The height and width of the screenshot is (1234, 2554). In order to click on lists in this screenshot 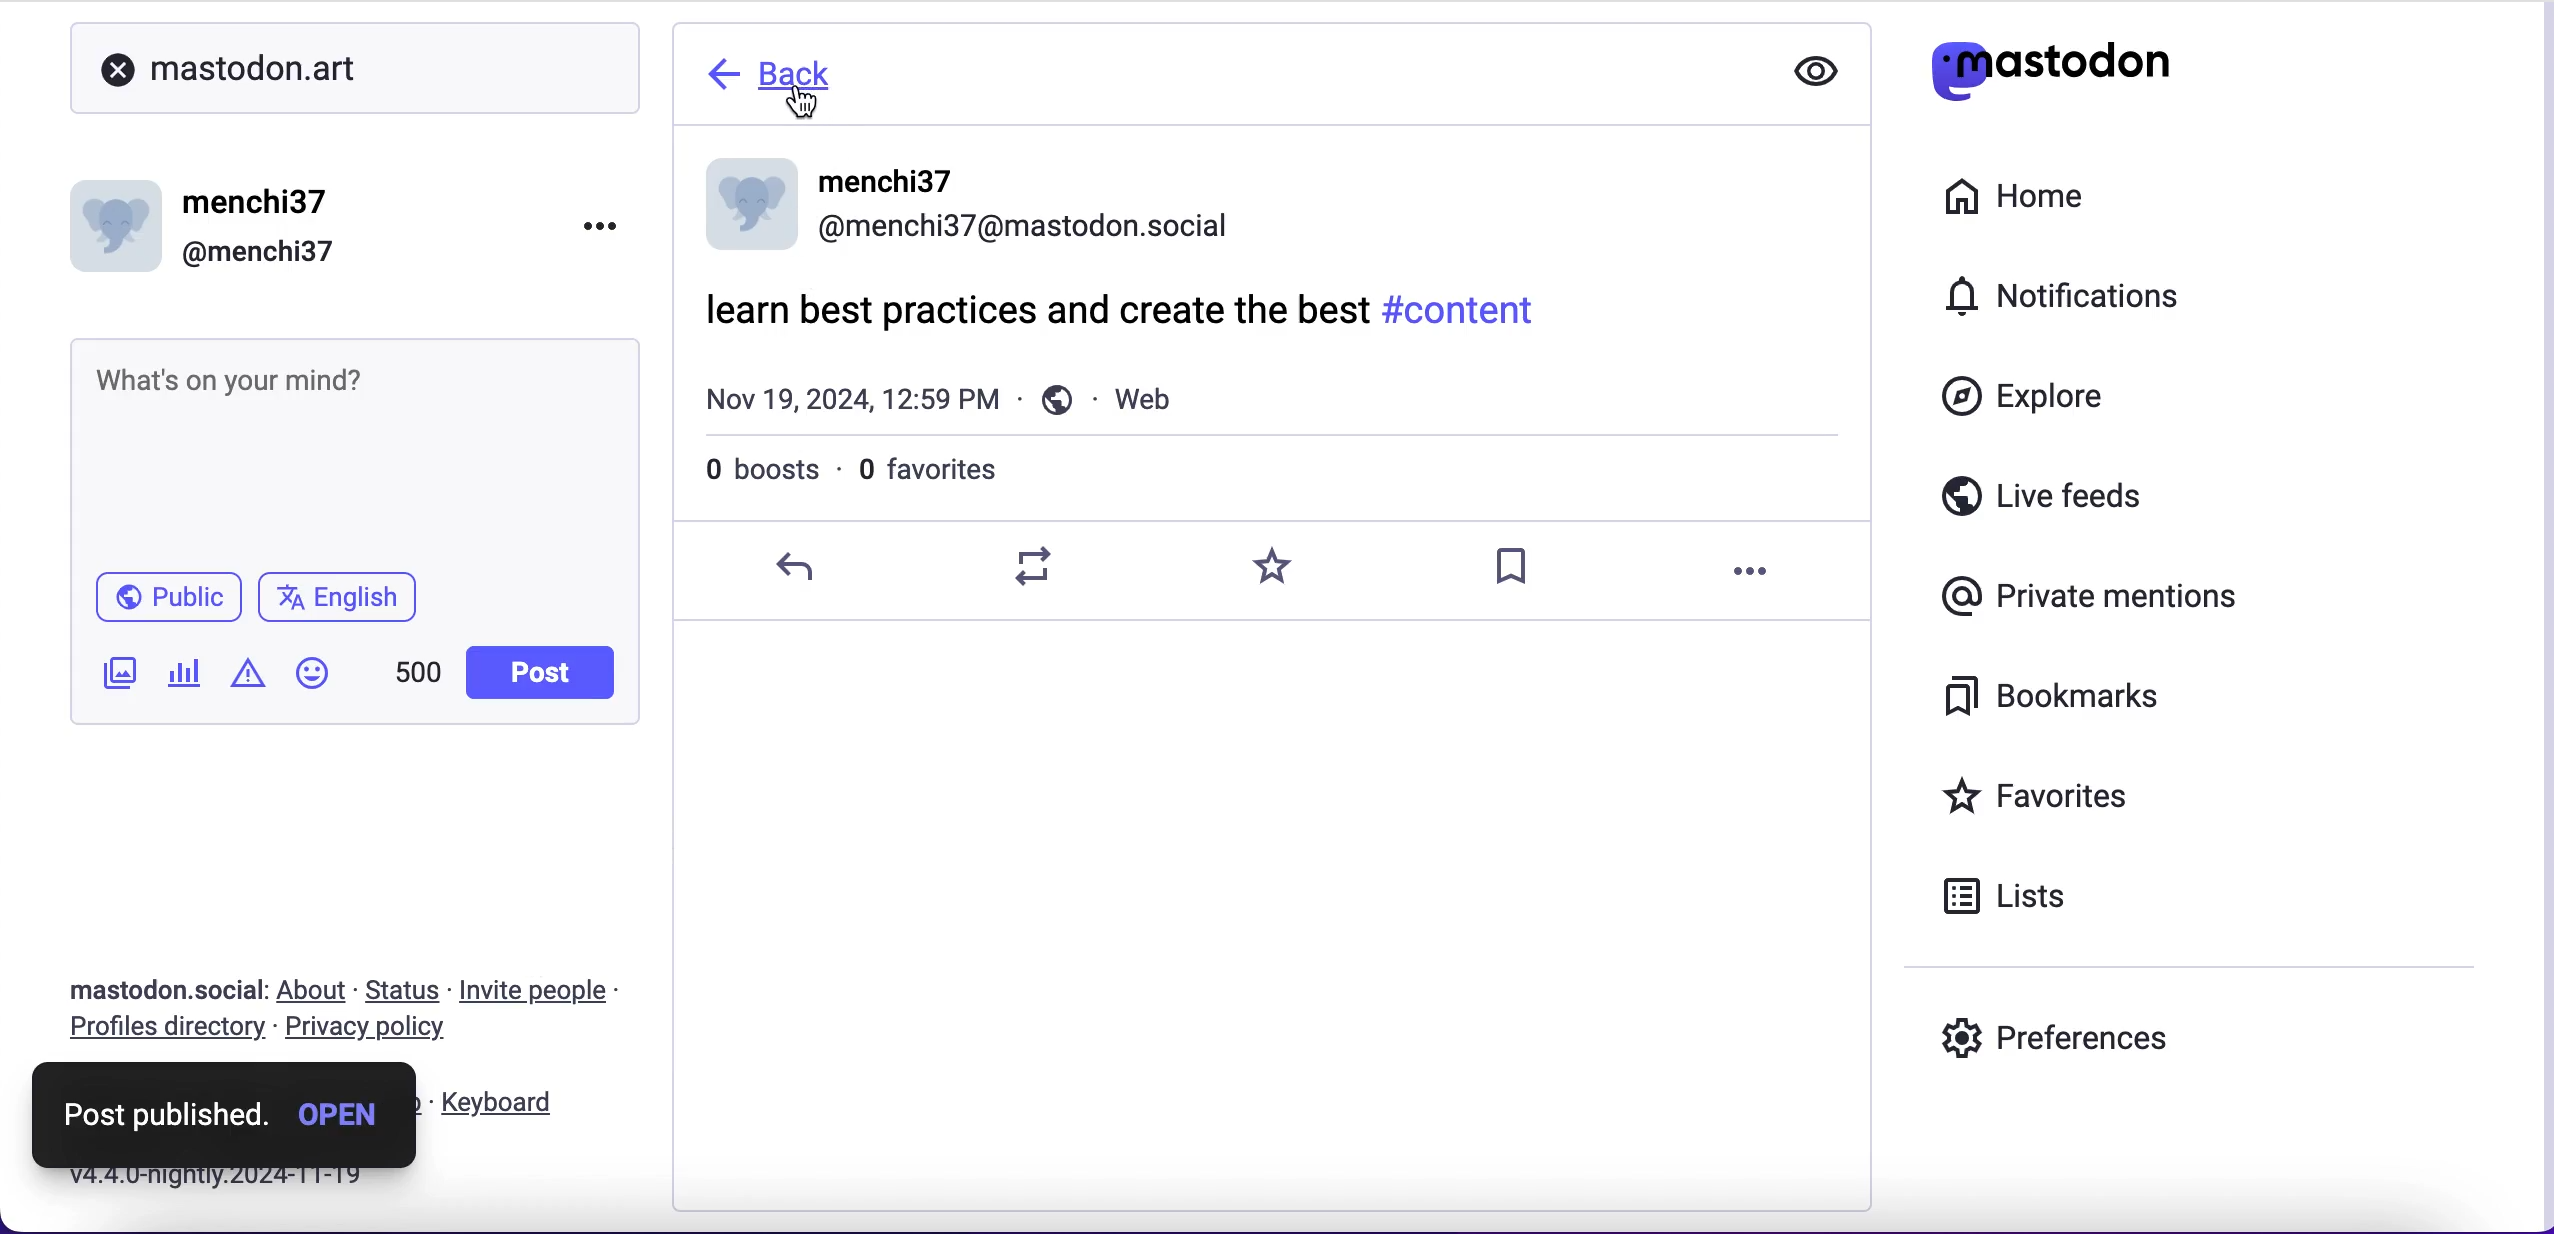, I will do `click(2021, 902)`.